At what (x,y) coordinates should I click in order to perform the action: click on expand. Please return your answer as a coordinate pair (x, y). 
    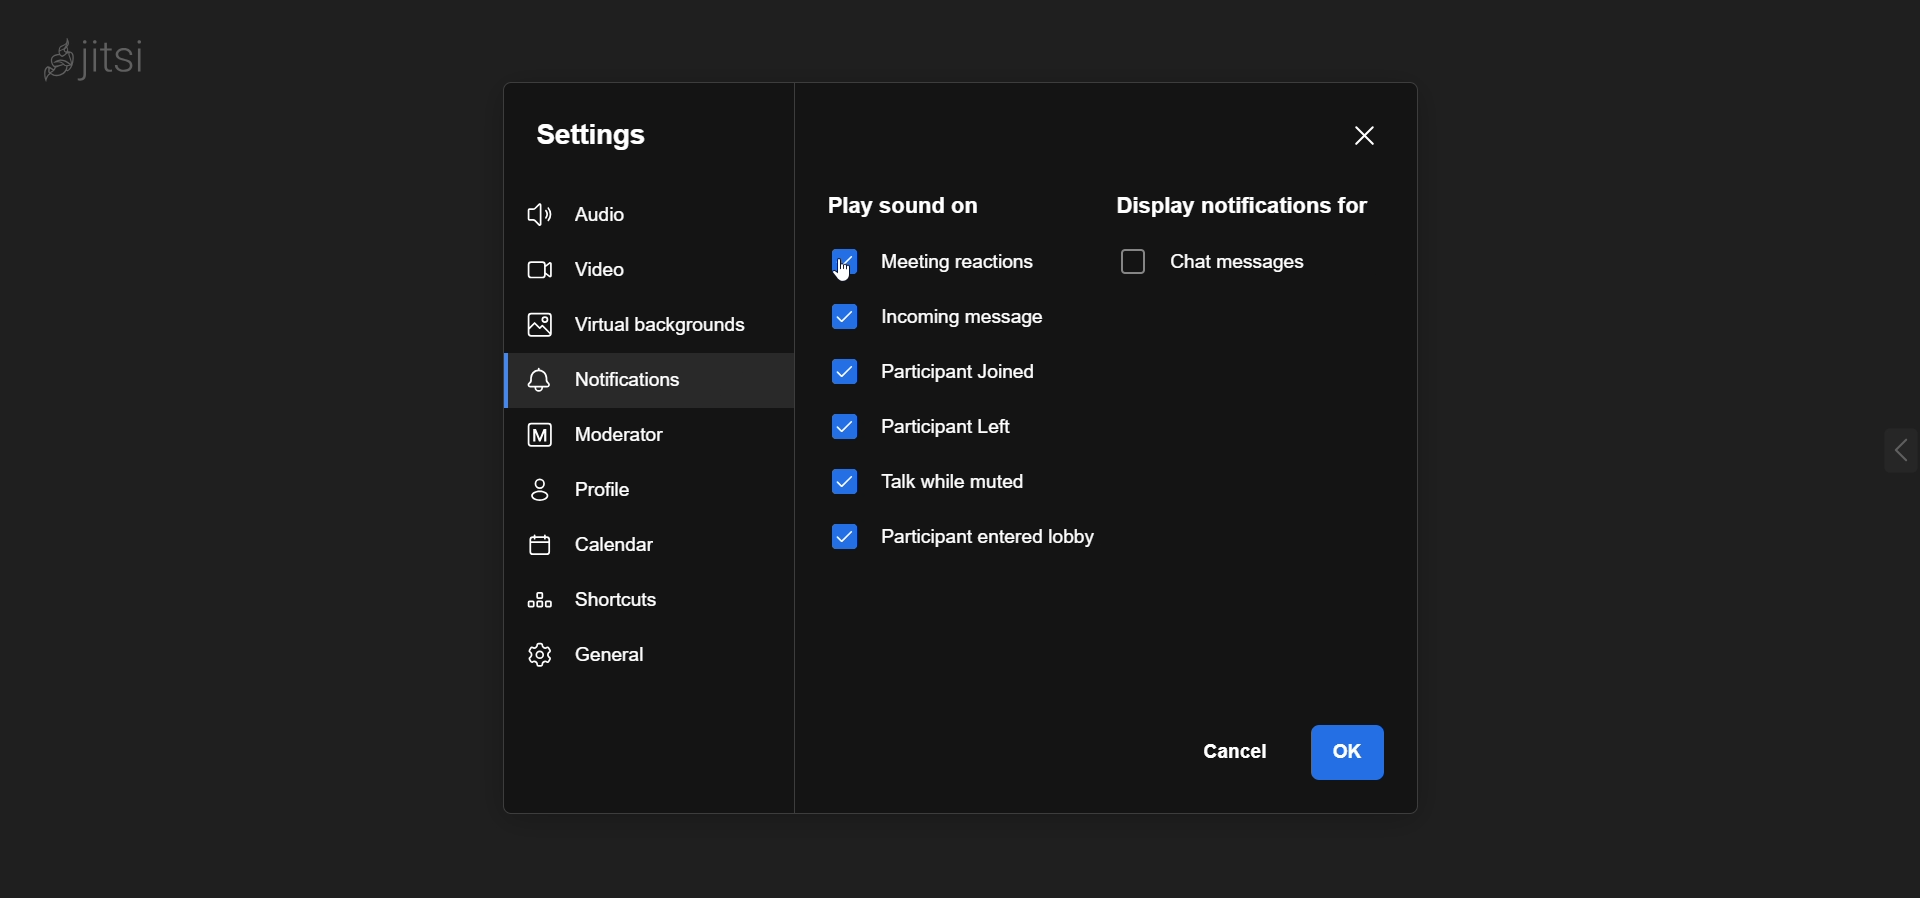
    Looking at the image, I should click on (1891, 454).